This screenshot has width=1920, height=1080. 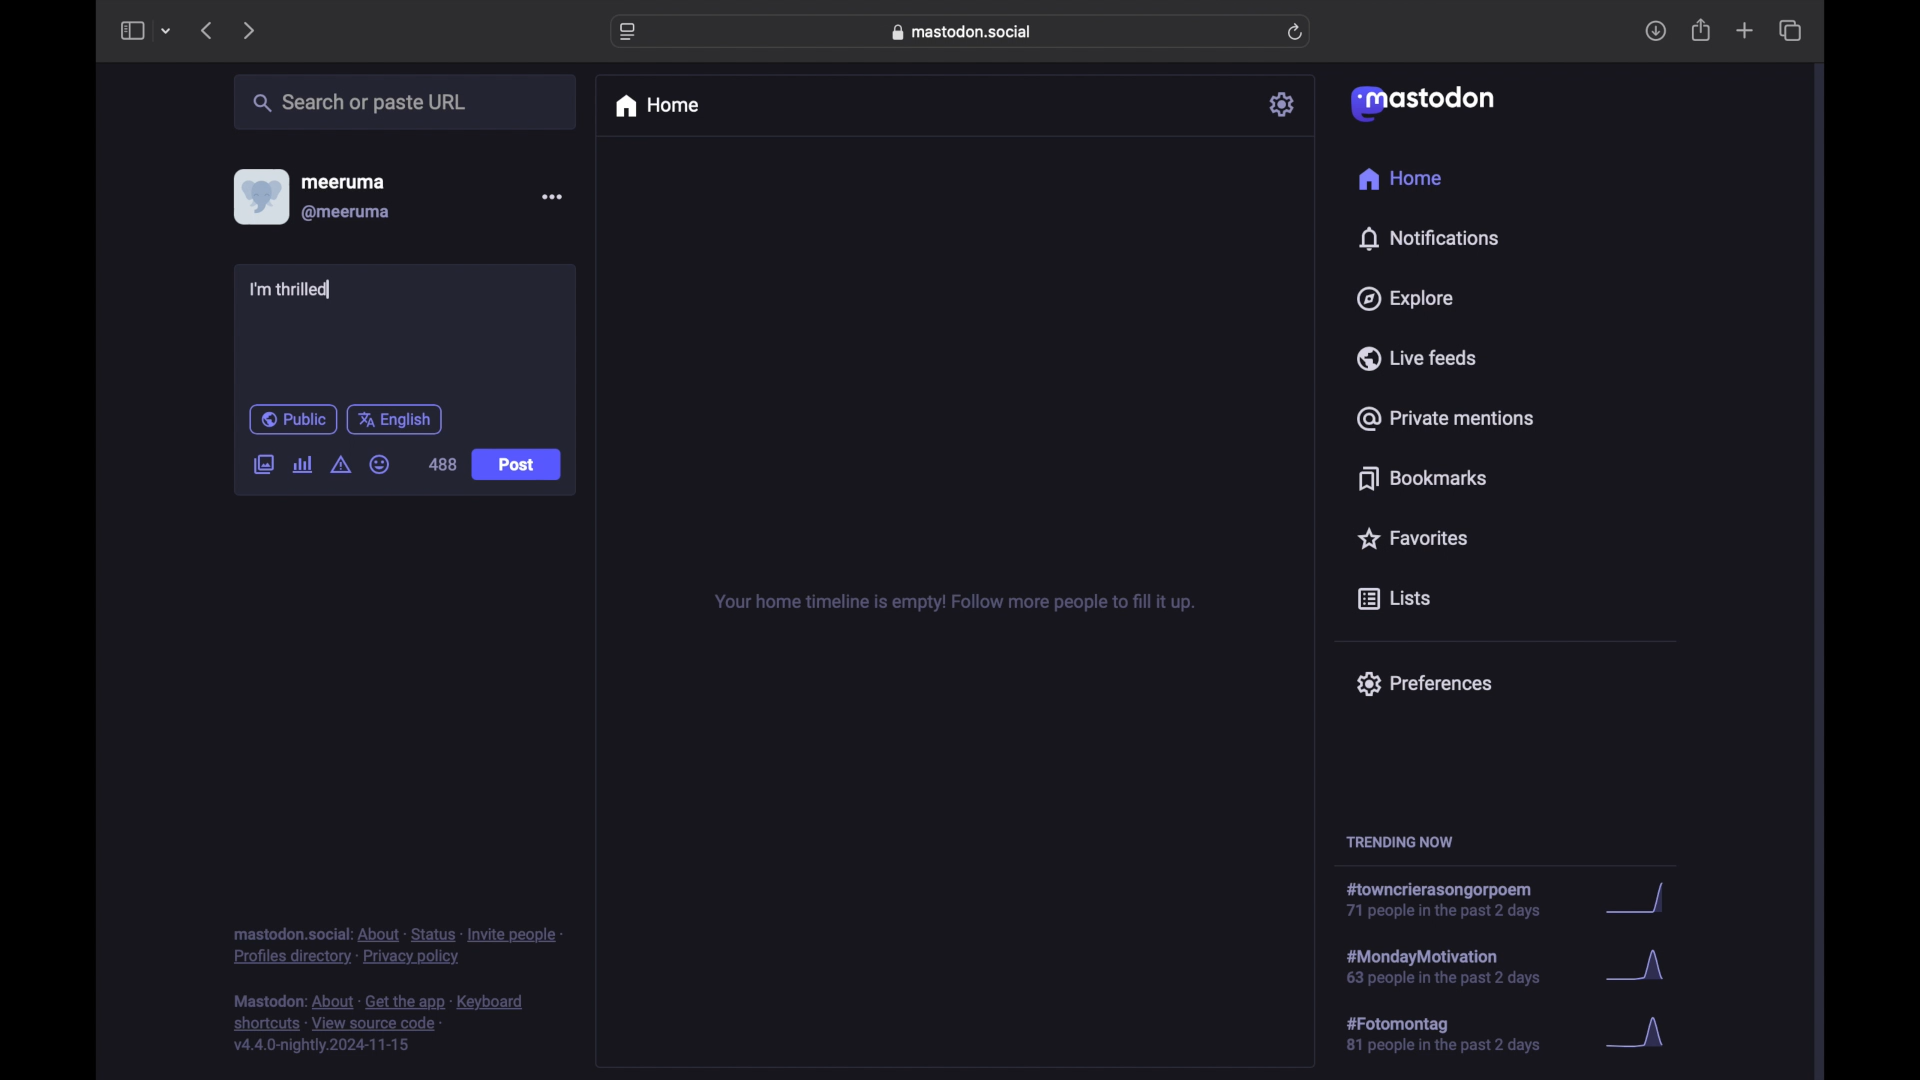 I want to click on bookmarks, so click(x=1426, y=478).